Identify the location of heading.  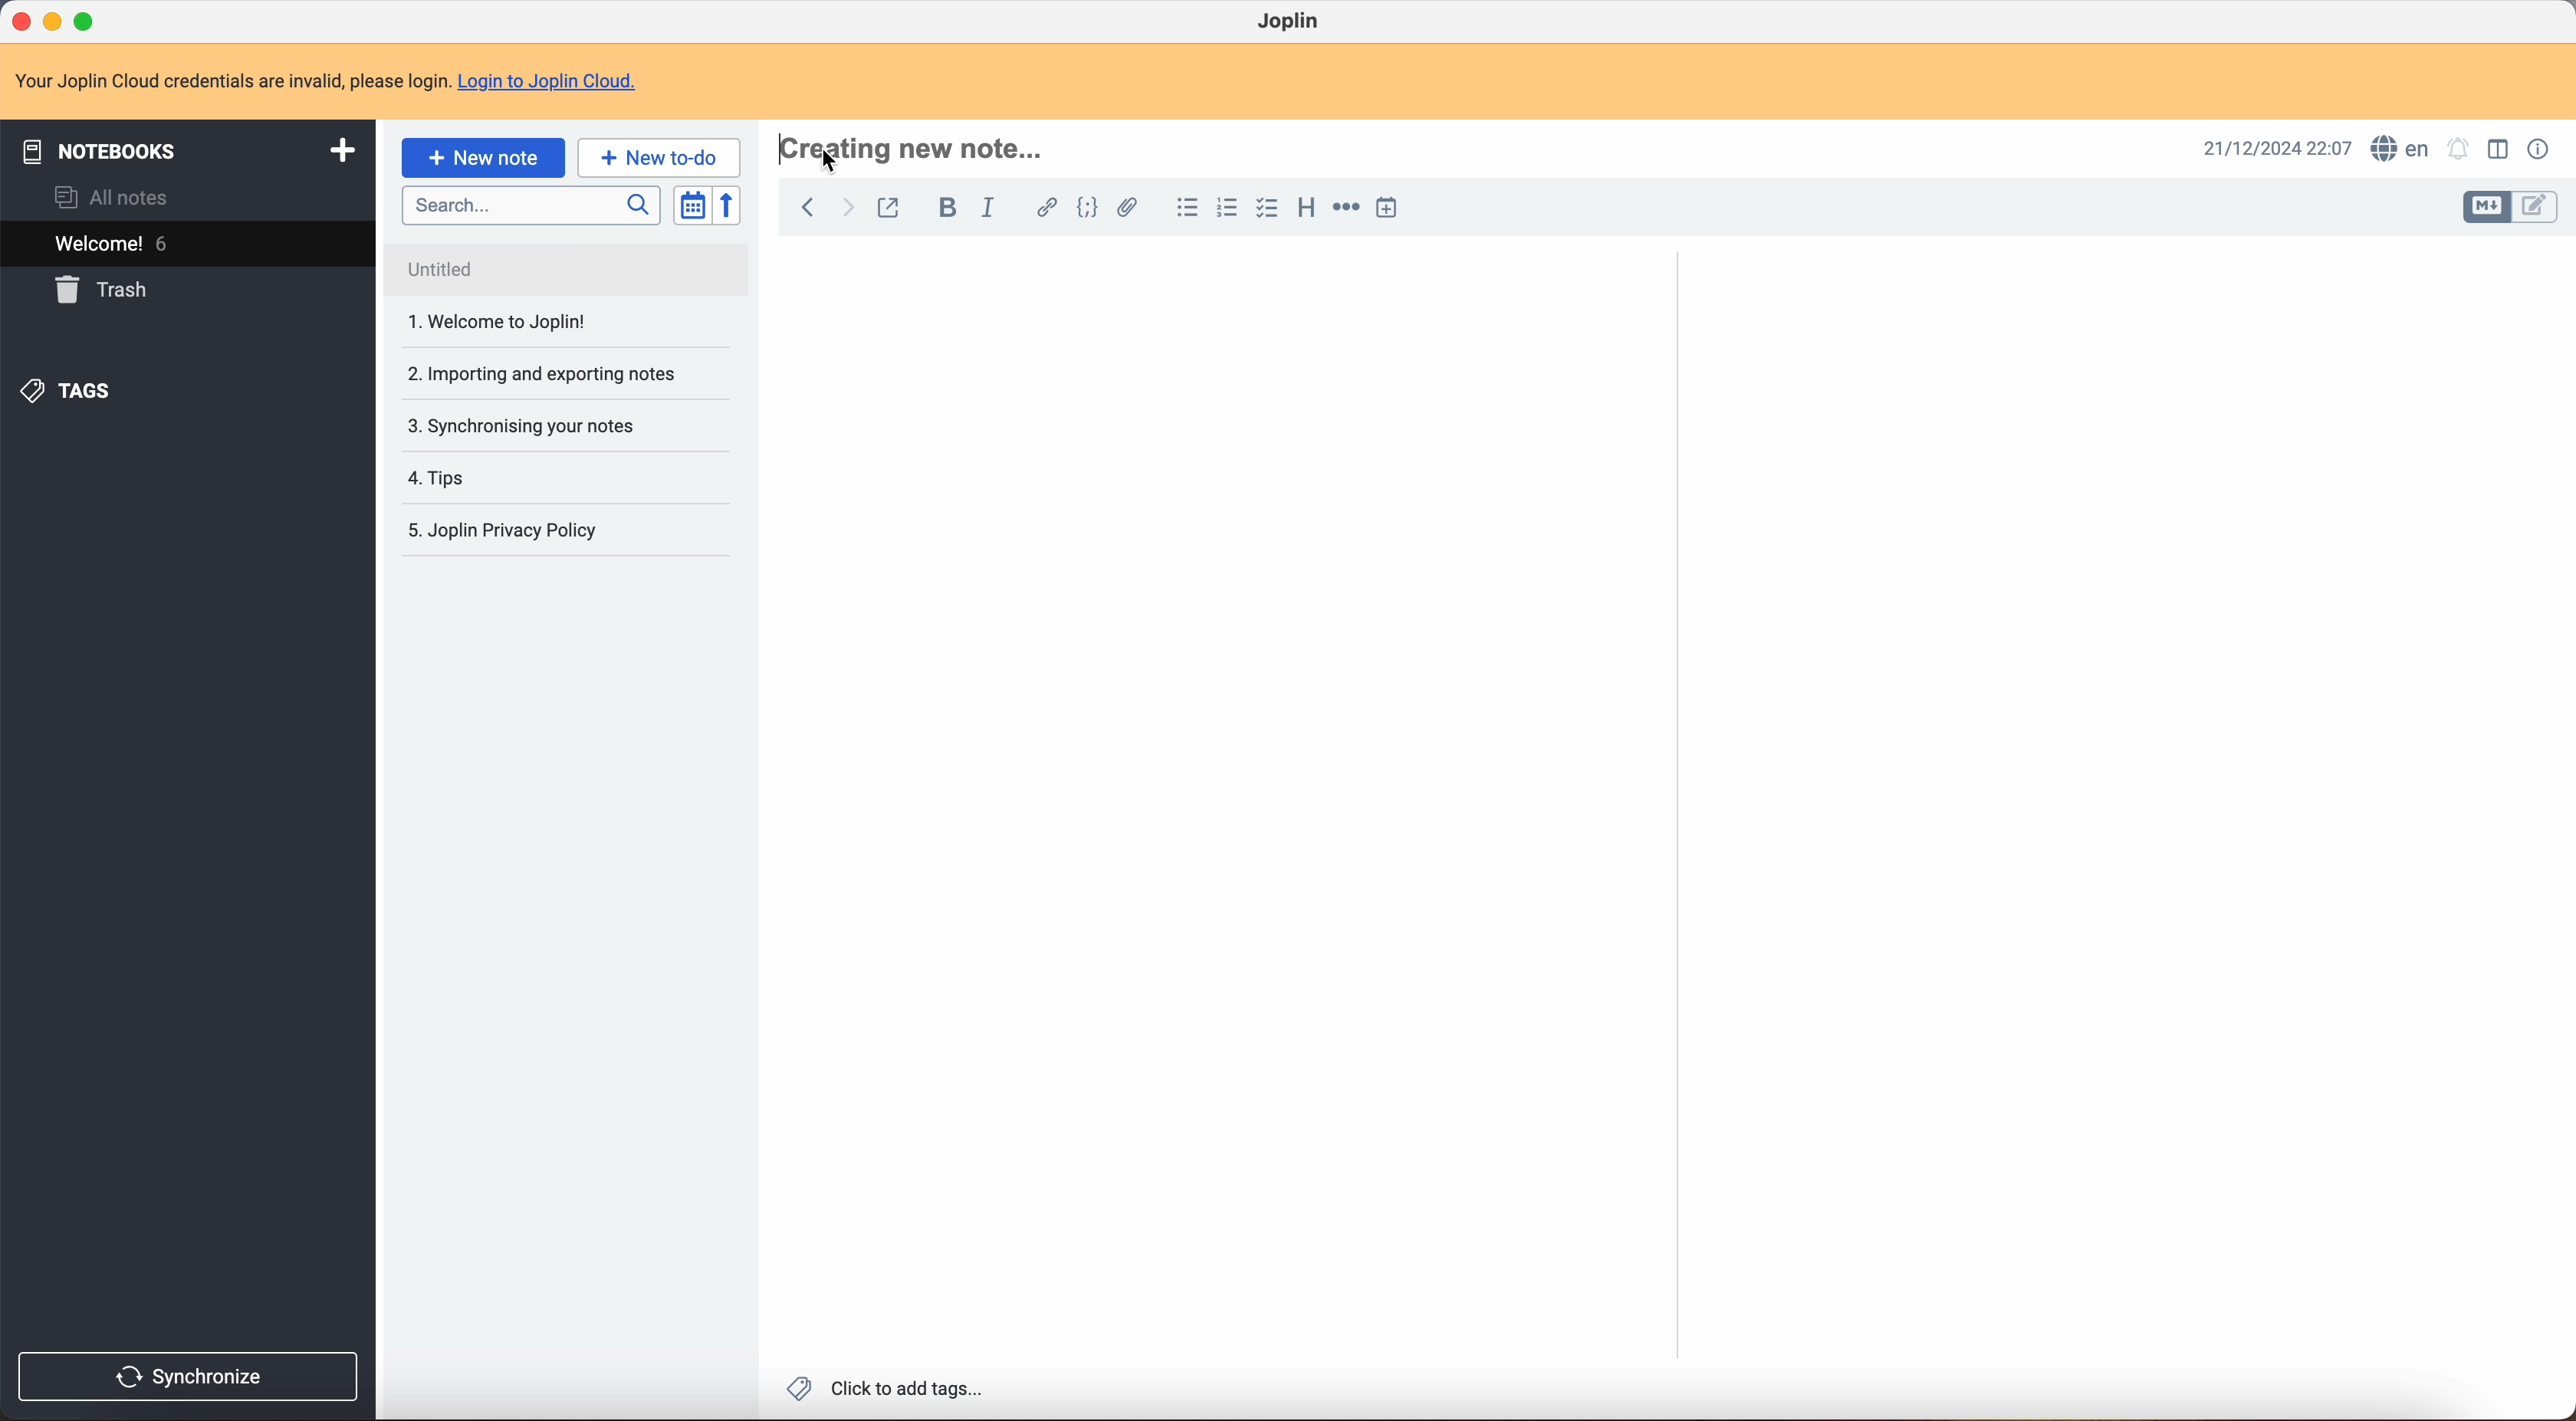
(1306, 211).